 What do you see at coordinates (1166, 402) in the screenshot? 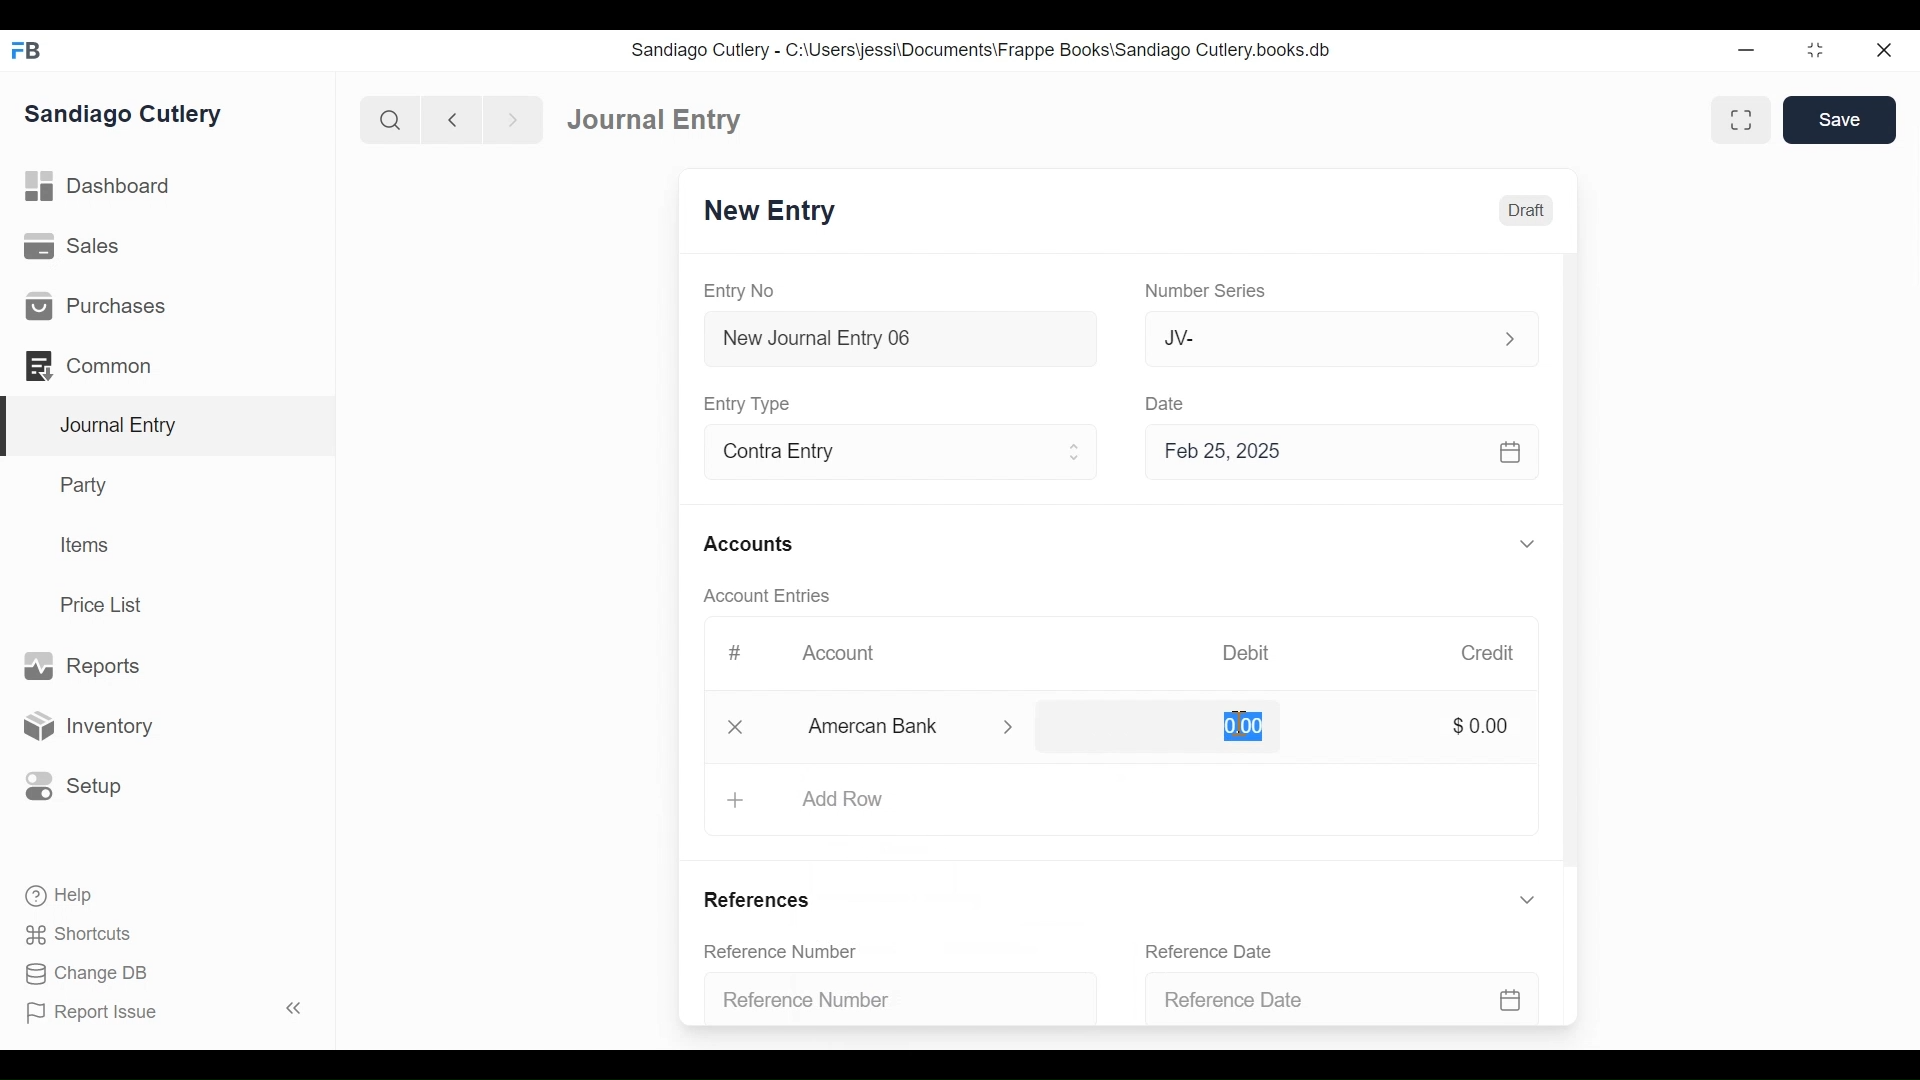
I see `Date` at bounding box center [1166, 402].